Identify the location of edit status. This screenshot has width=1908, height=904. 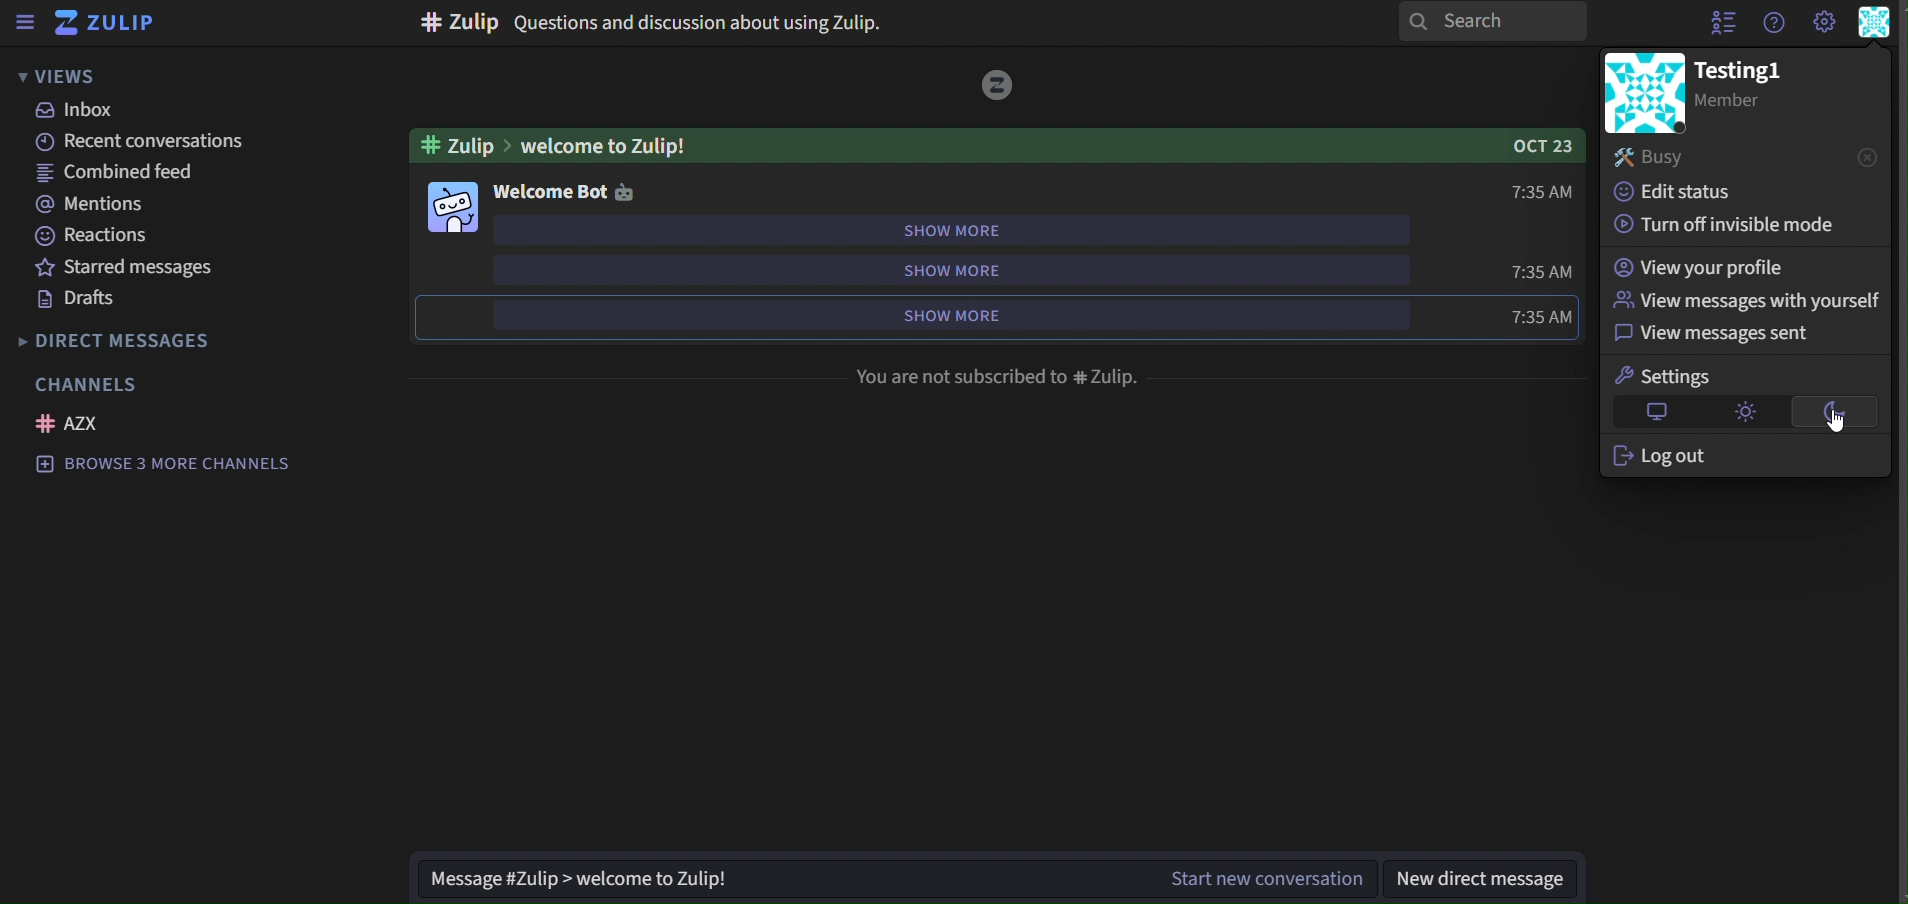
(1684, 193).